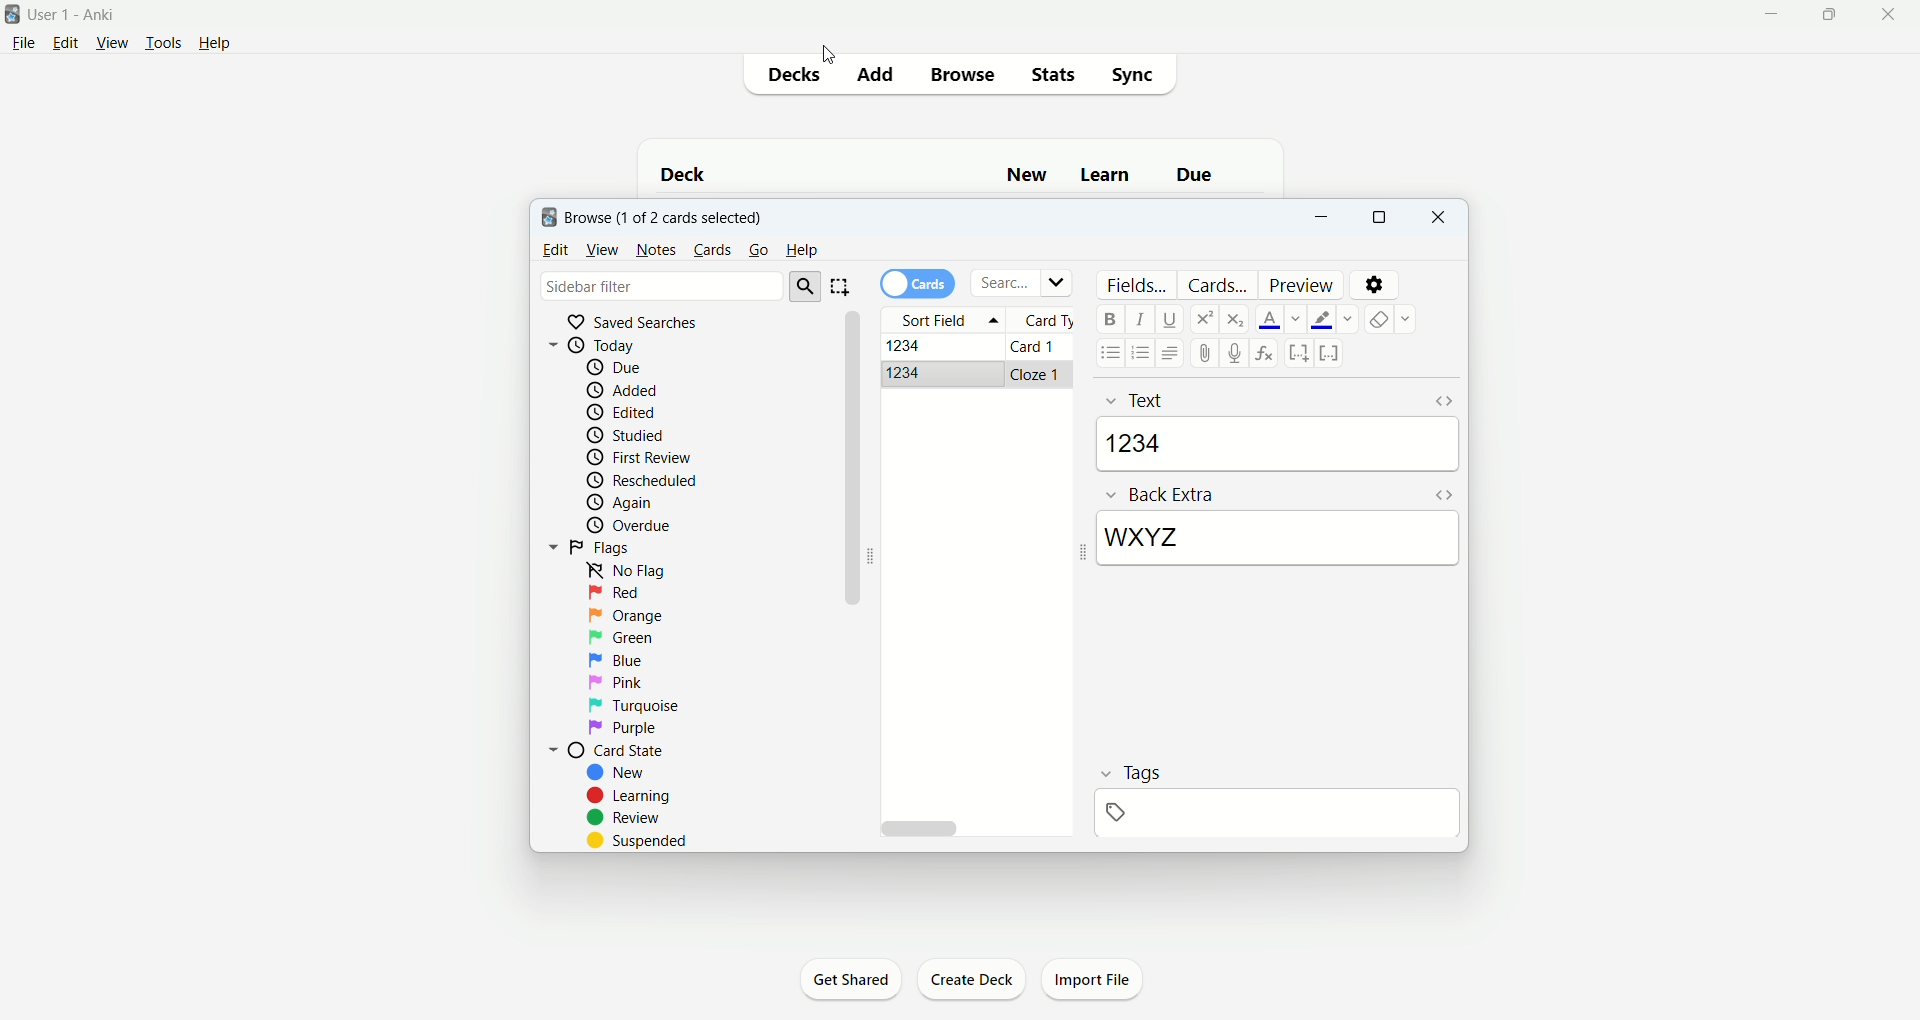  What do you see at coordinates (592, 345) in the screenshot?
I see `today` at bounding box center [592, 345].